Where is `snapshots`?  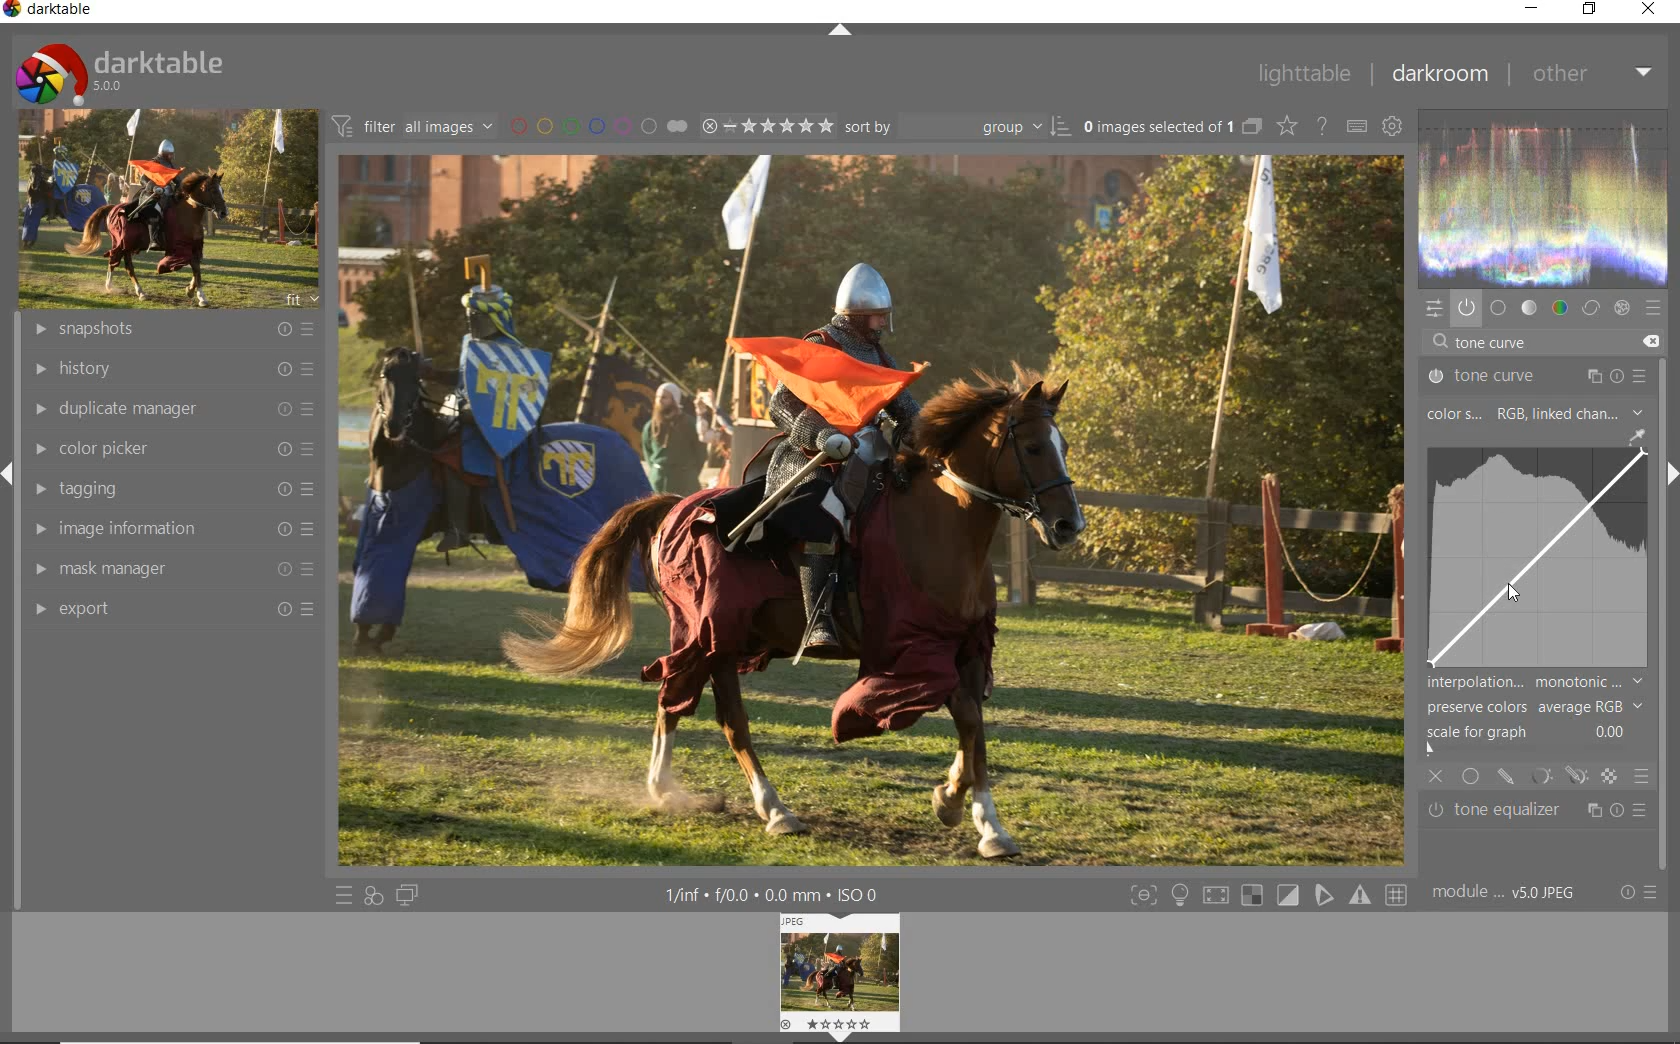 snapshots is located at coordinates (176, 330).